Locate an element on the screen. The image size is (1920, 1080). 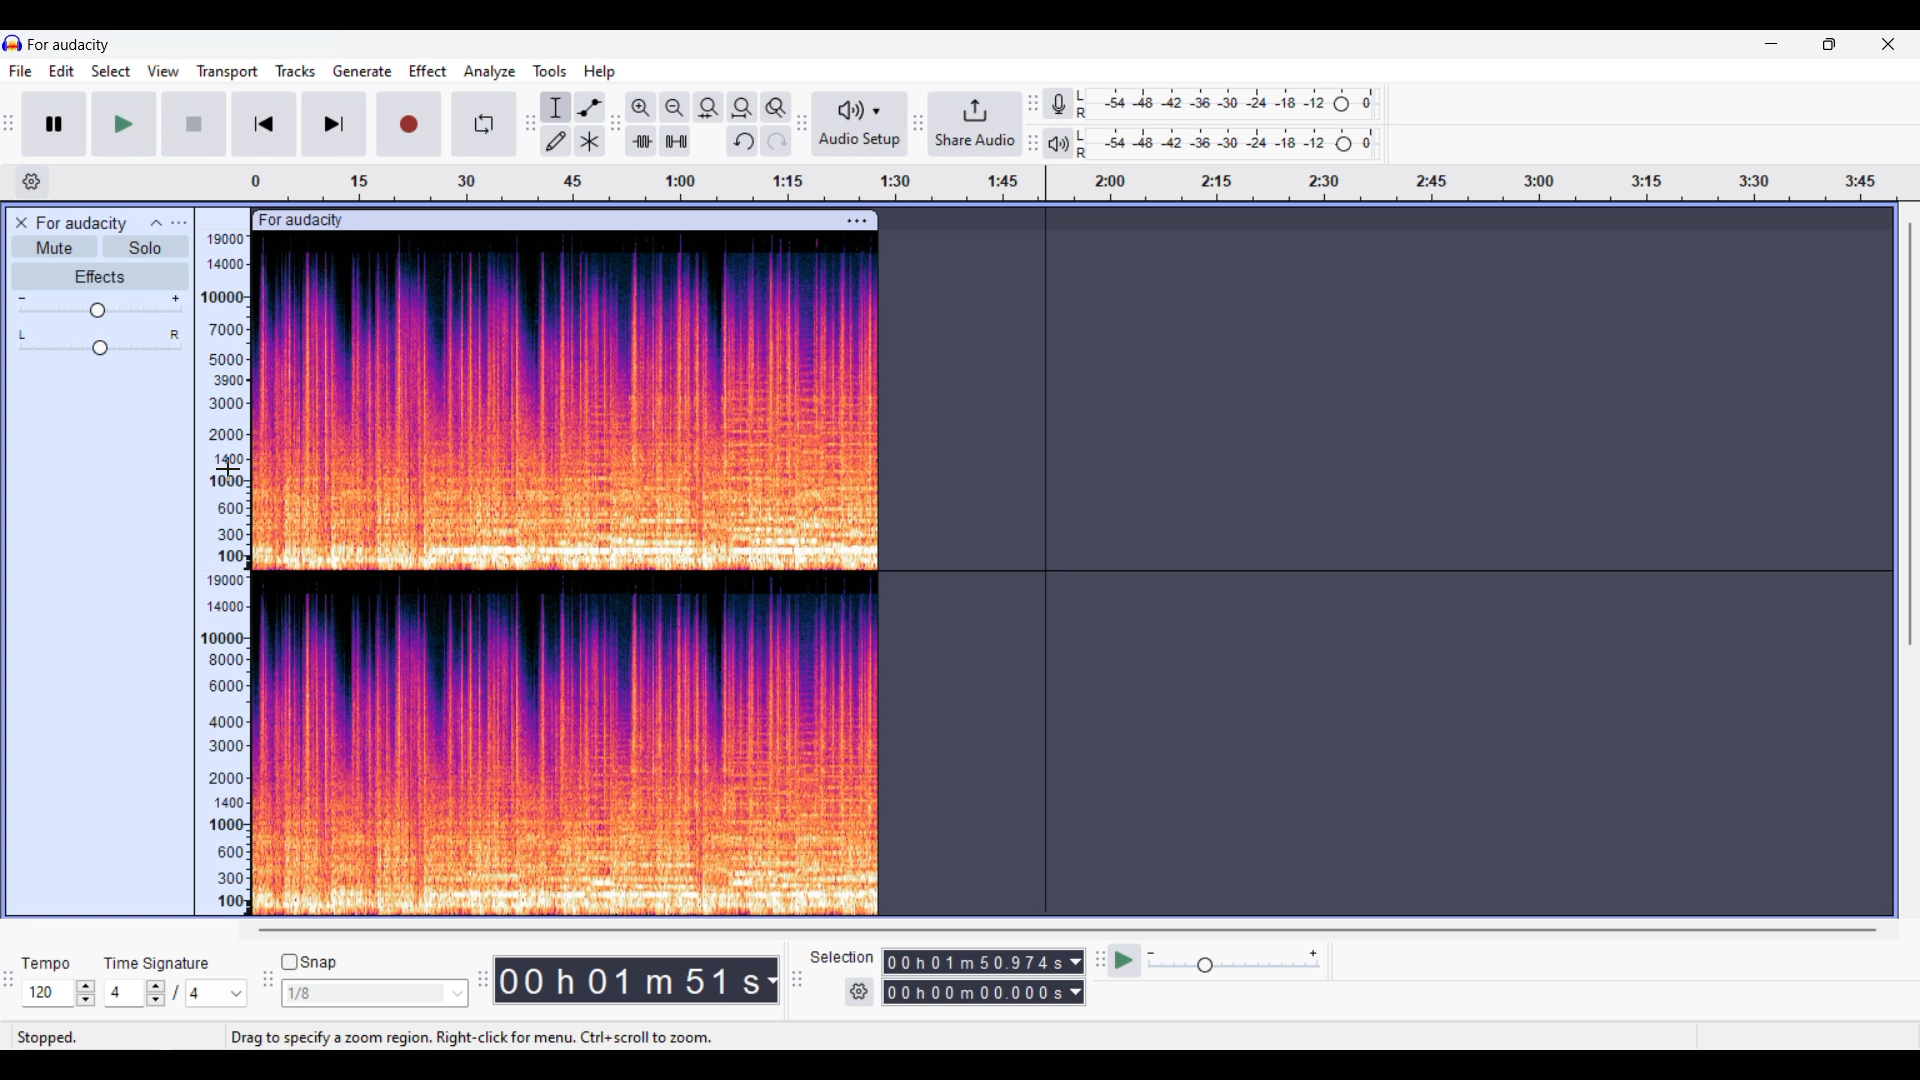
Mute is located at coordinates (55, 247).